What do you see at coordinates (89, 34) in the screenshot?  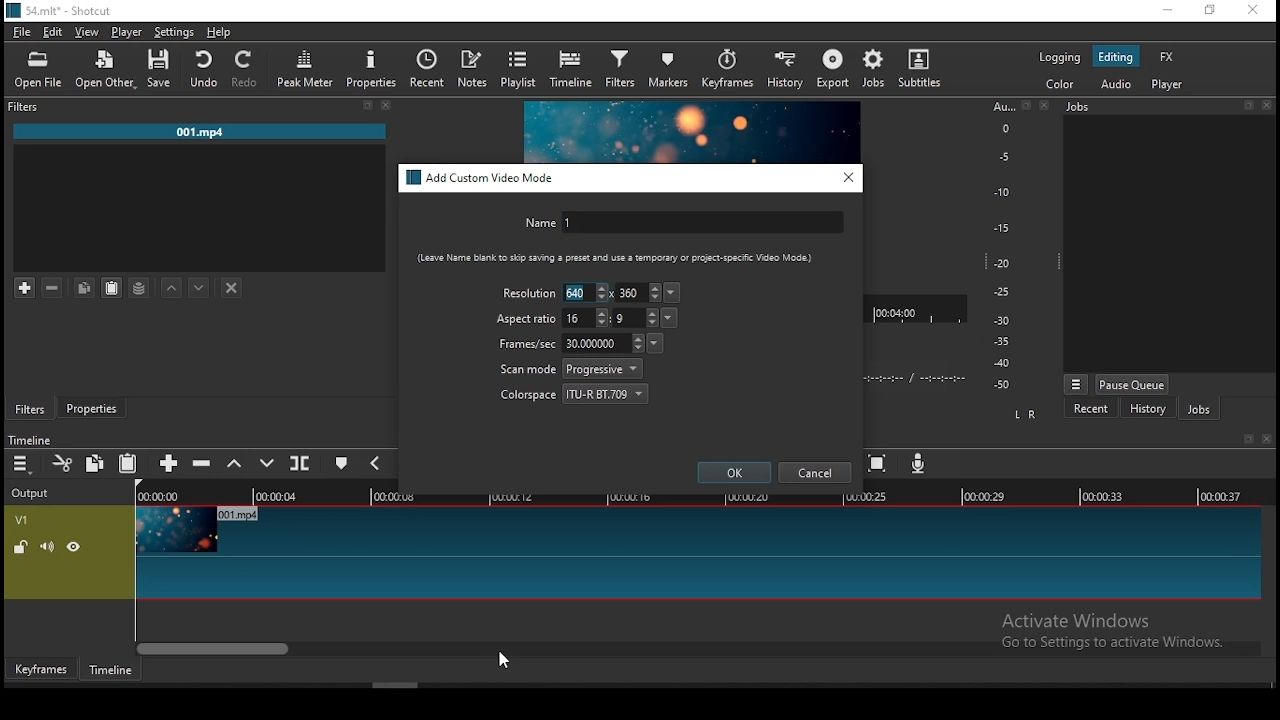 I see `view` at bounding box center [89, 34].